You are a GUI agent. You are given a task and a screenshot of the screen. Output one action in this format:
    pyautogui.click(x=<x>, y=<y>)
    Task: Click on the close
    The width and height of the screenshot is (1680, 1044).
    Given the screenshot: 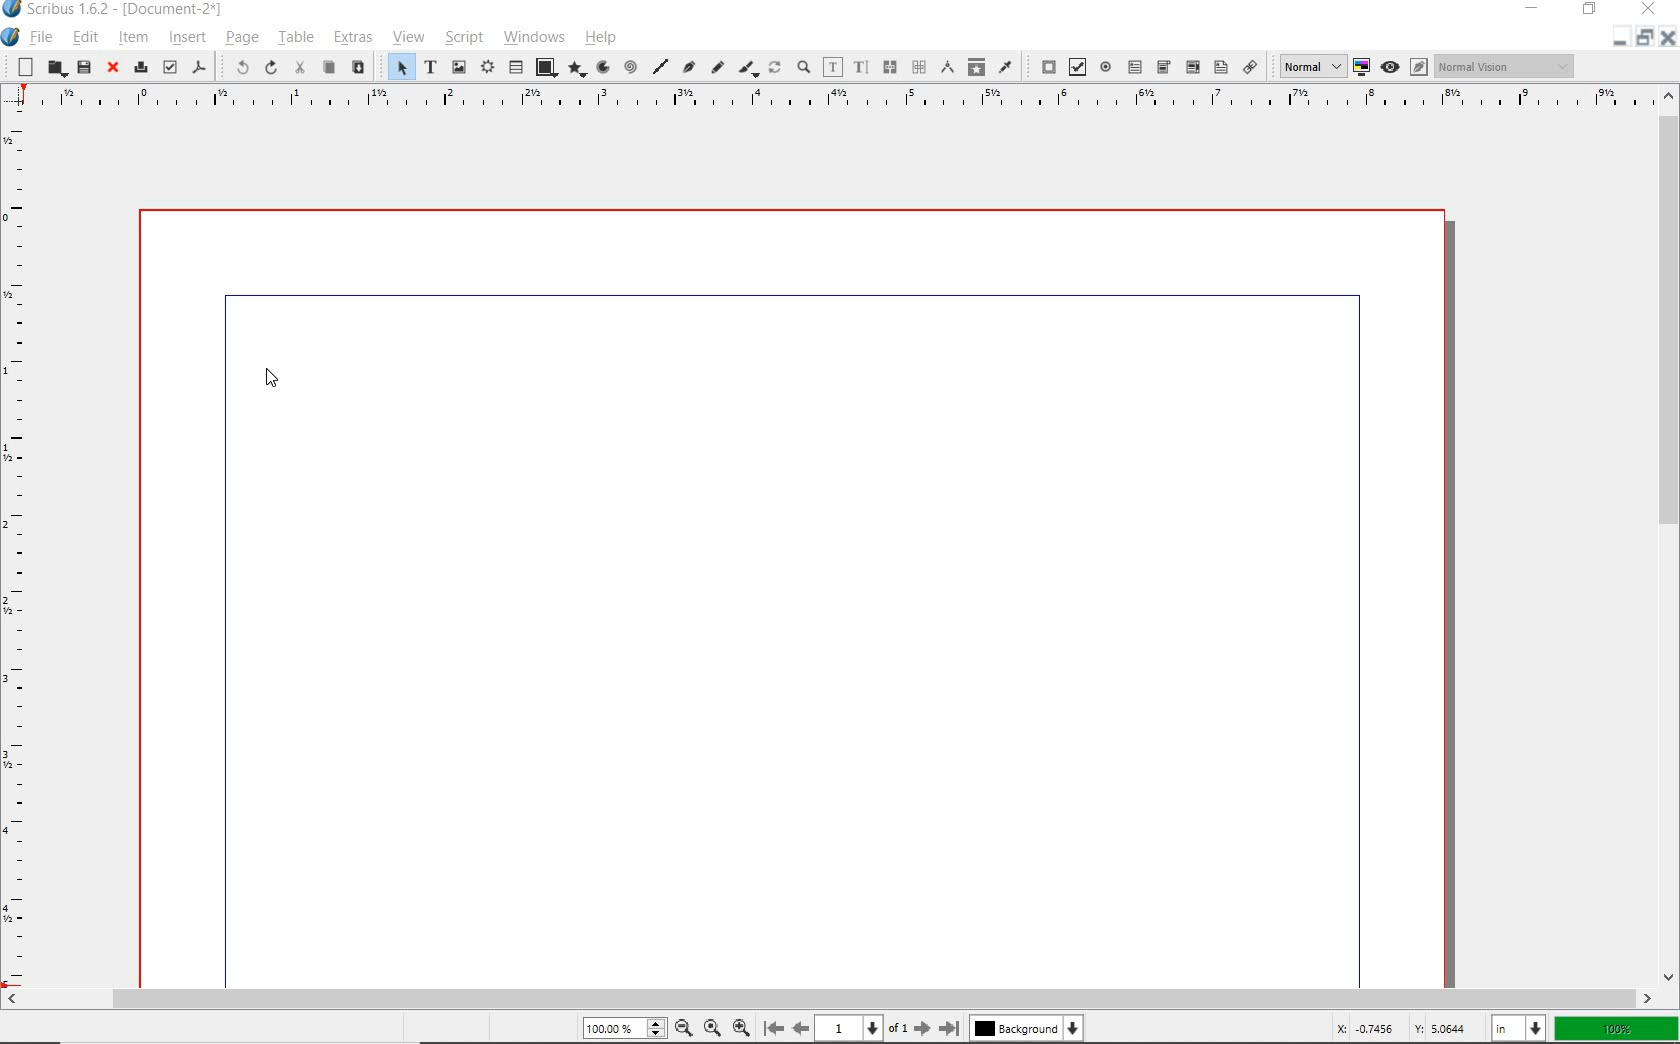 What is the action you would take?
    pyautogui.click(x=1670, y=39)
    